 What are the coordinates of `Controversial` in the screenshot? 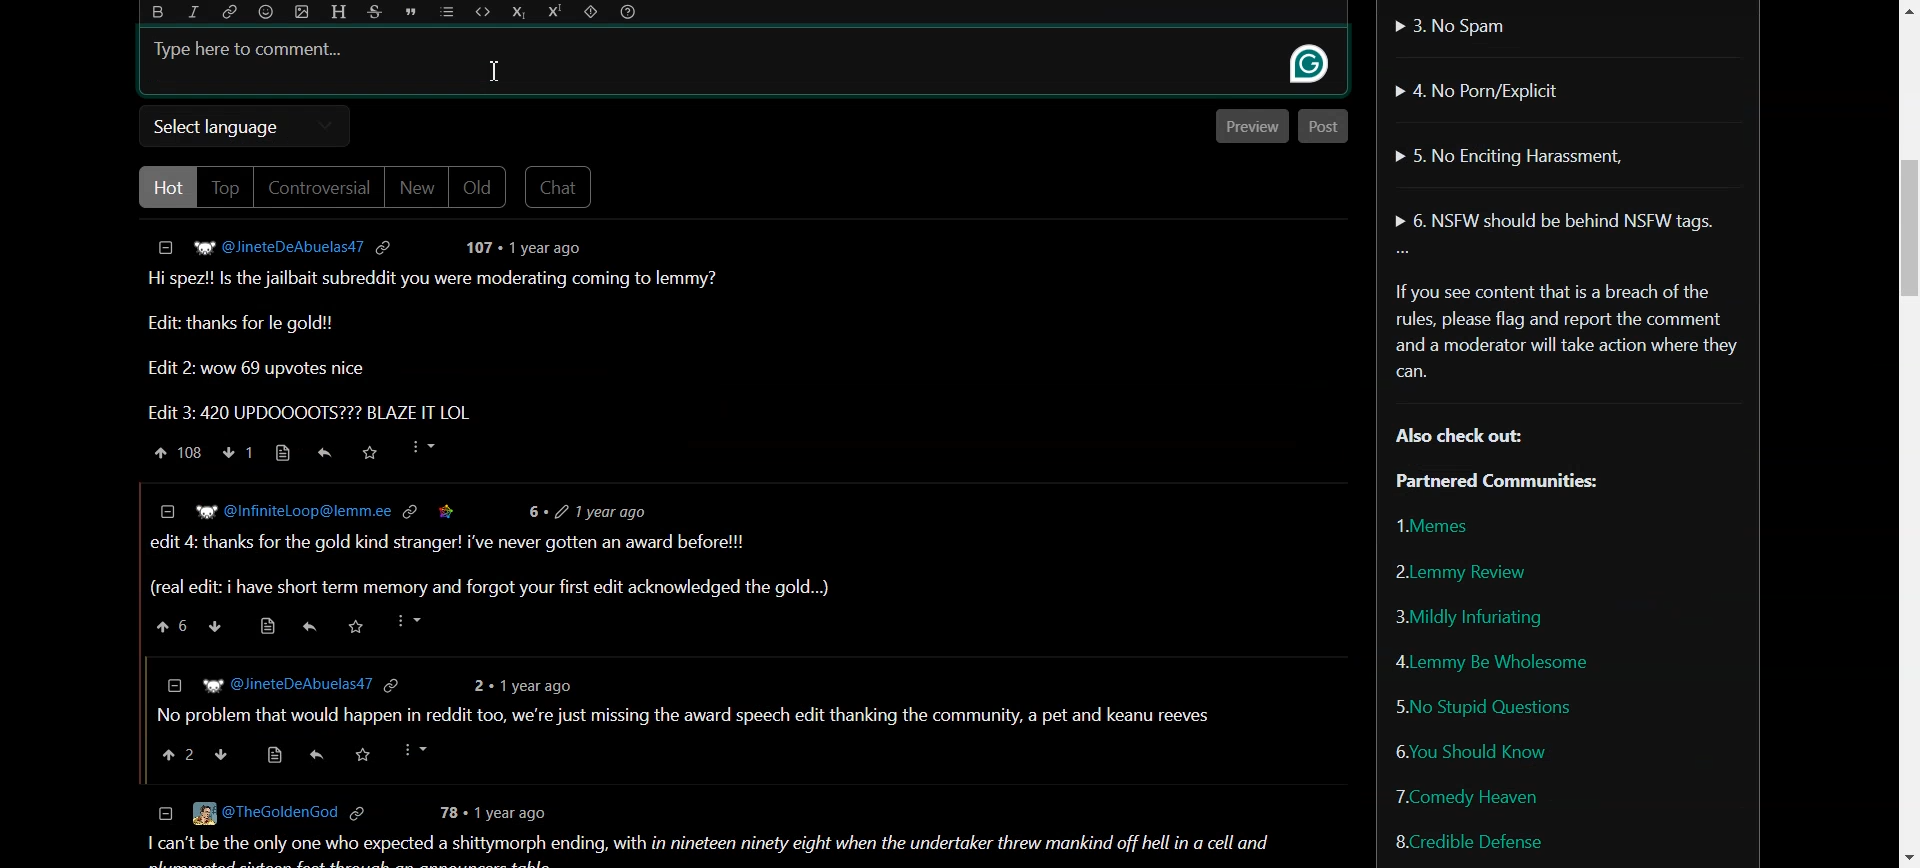 It's located at (321, 188).